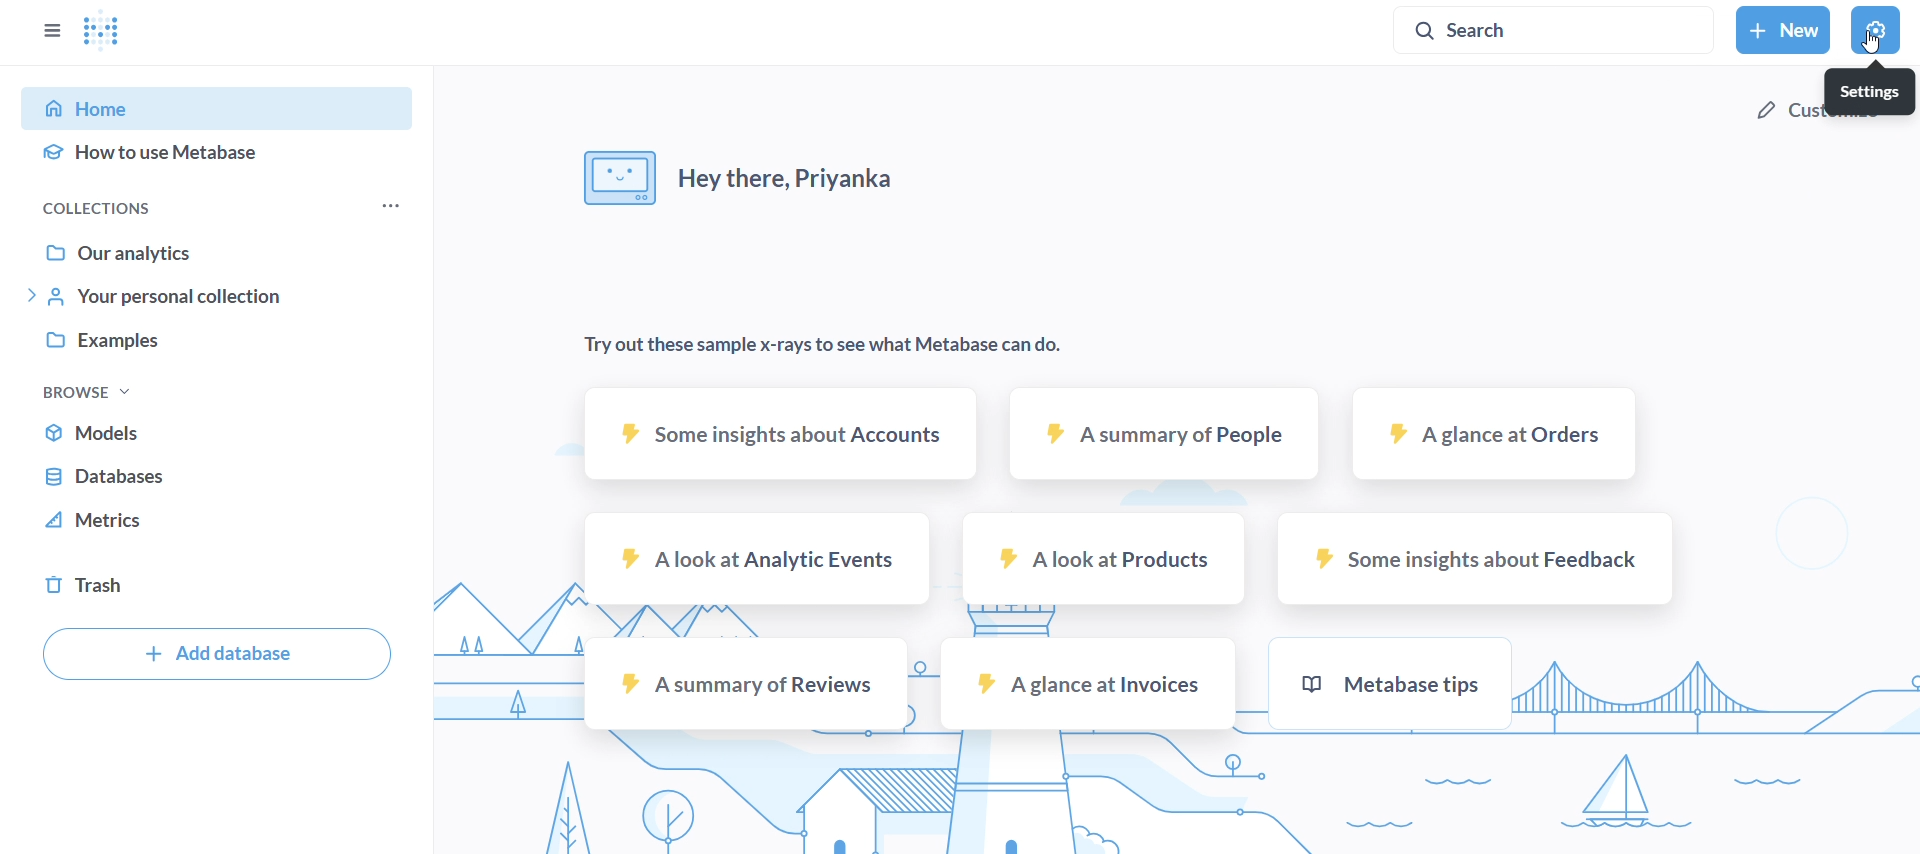 This screenshot has width=1920, height=854. I want to click on a look as analytic events, so click(754, 560).